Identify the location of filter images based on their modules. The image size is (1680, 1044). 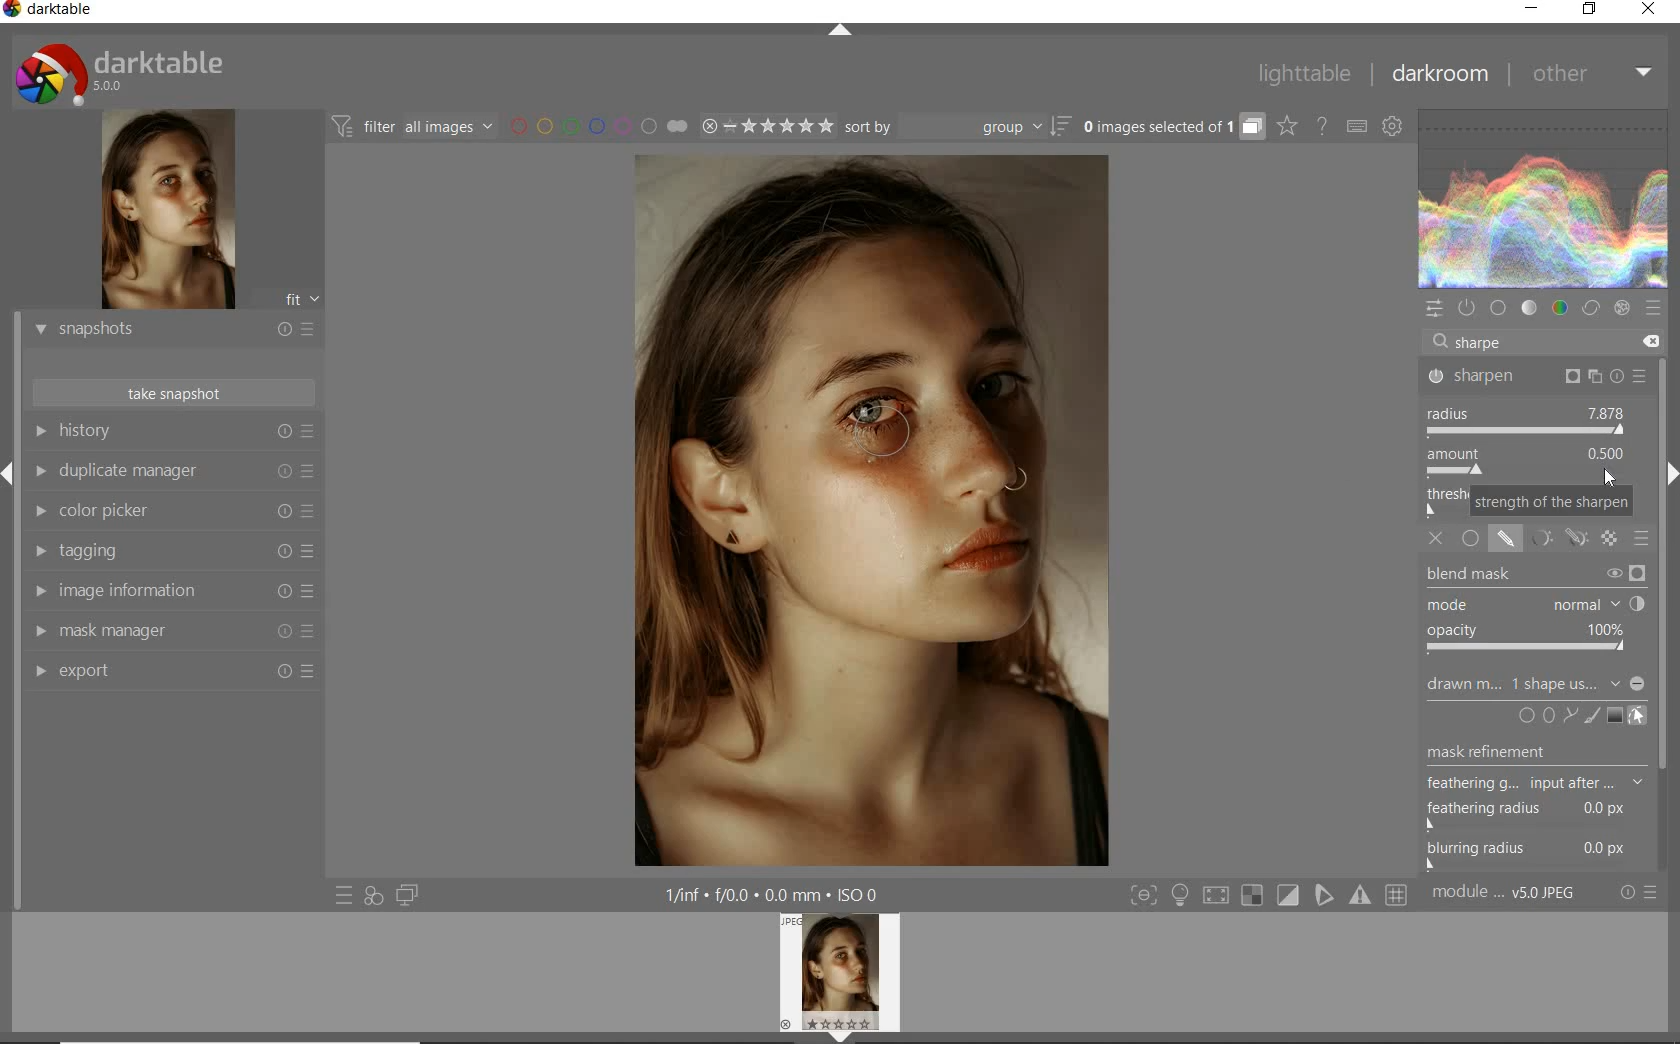
(410, 125).